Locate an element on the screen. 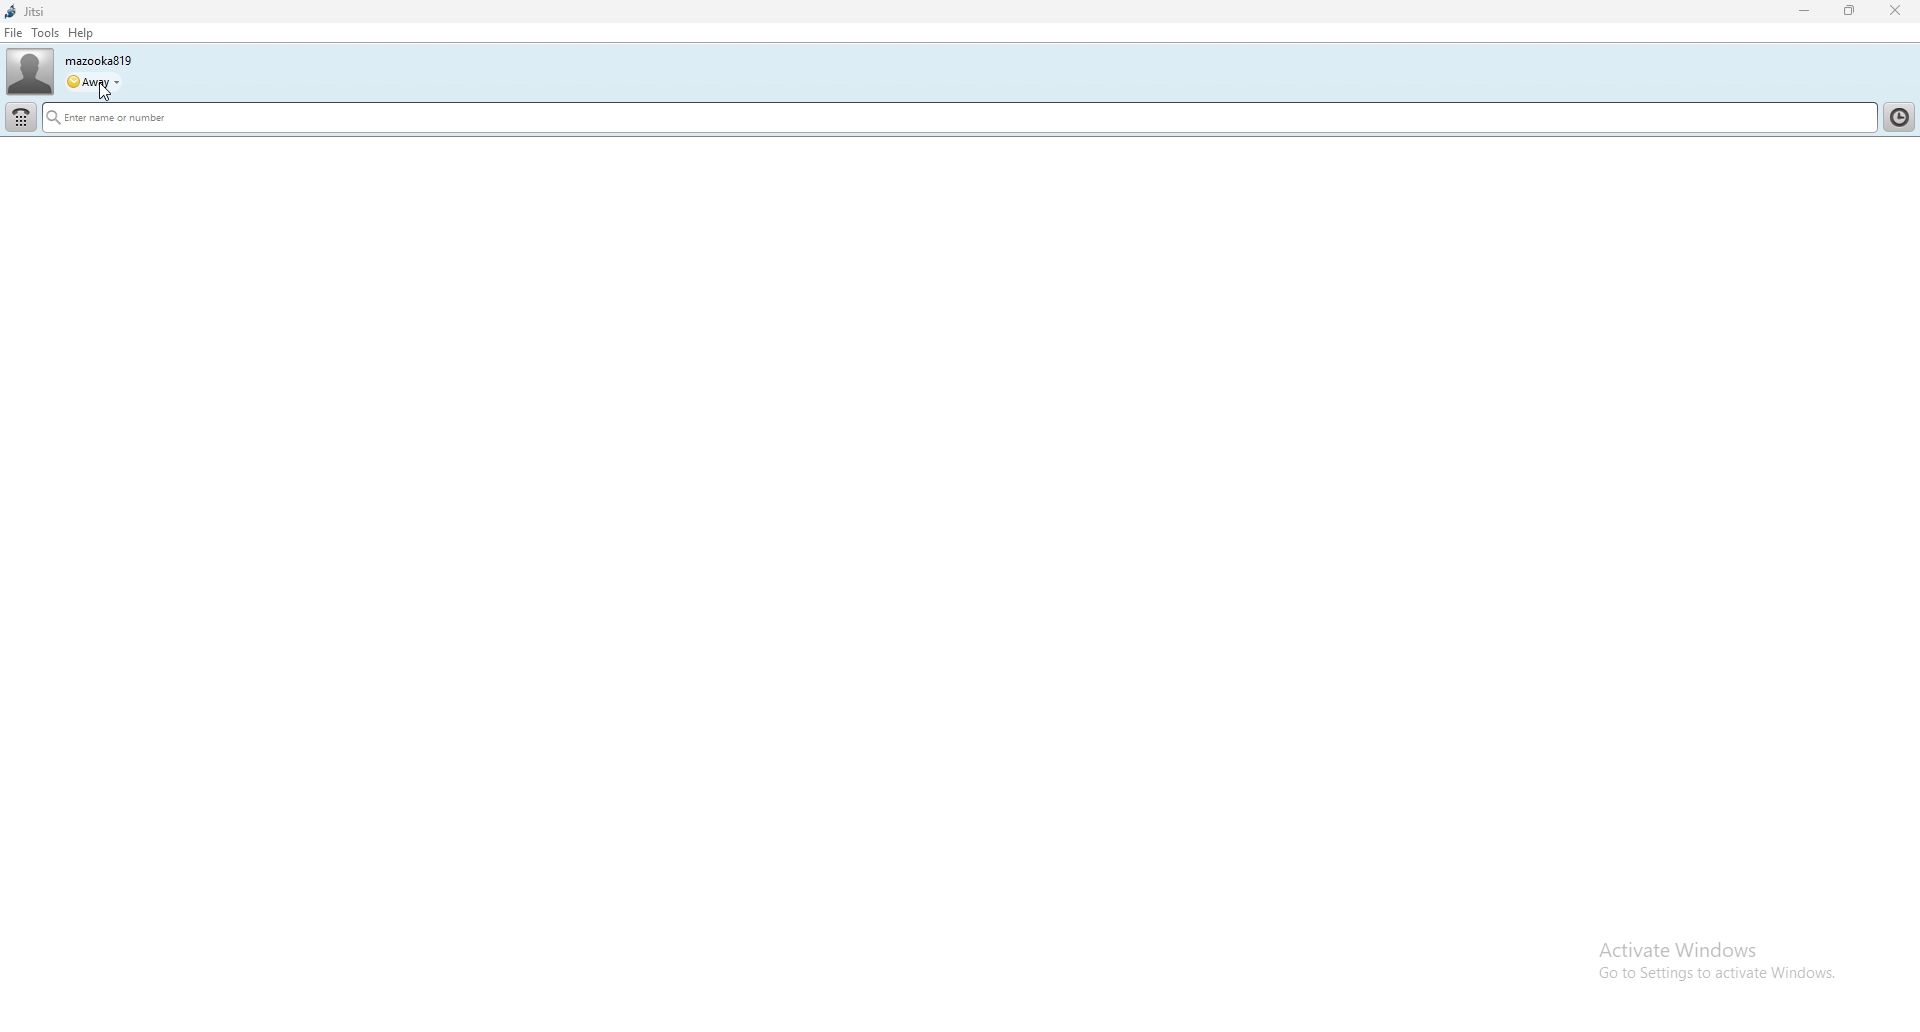 This screenshot has height=1032, width=1920. user photo is located at coordinates (30, 72).